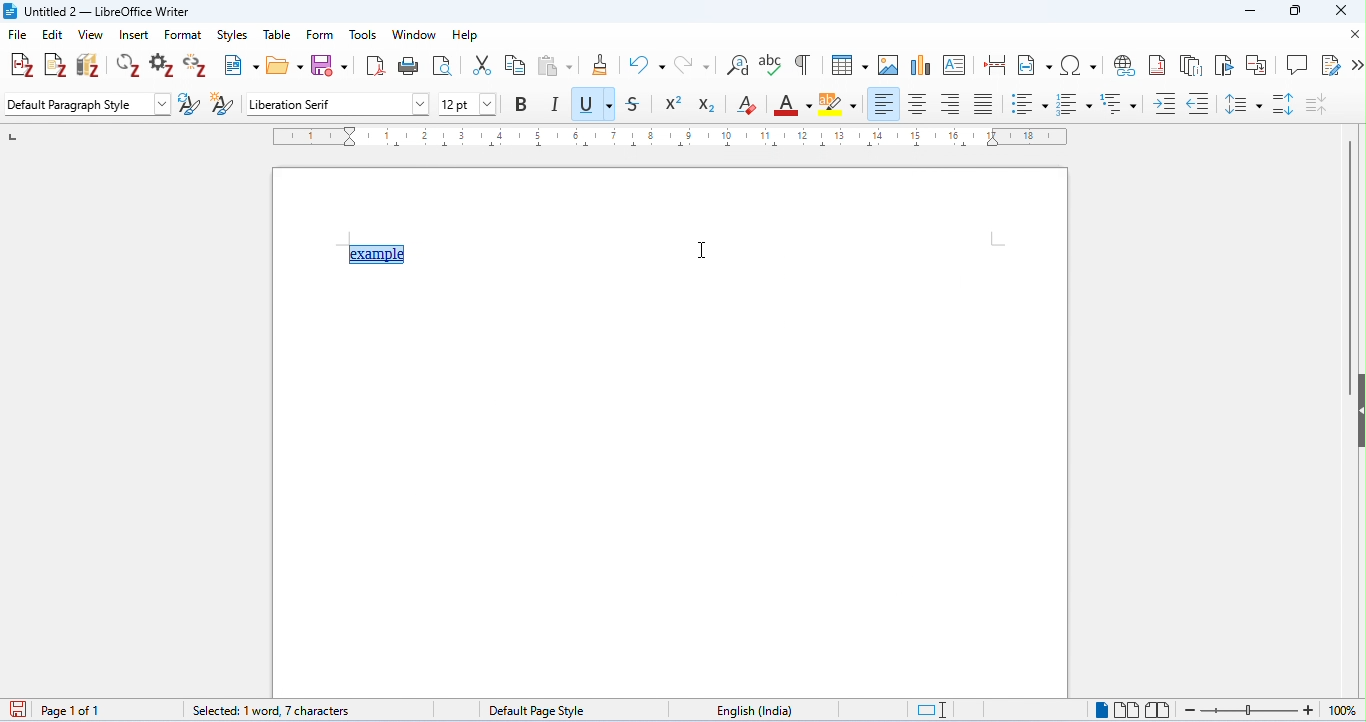  Describe the element at coordinates (1296, 11) in the screenshot. I see `maximize` at that location.